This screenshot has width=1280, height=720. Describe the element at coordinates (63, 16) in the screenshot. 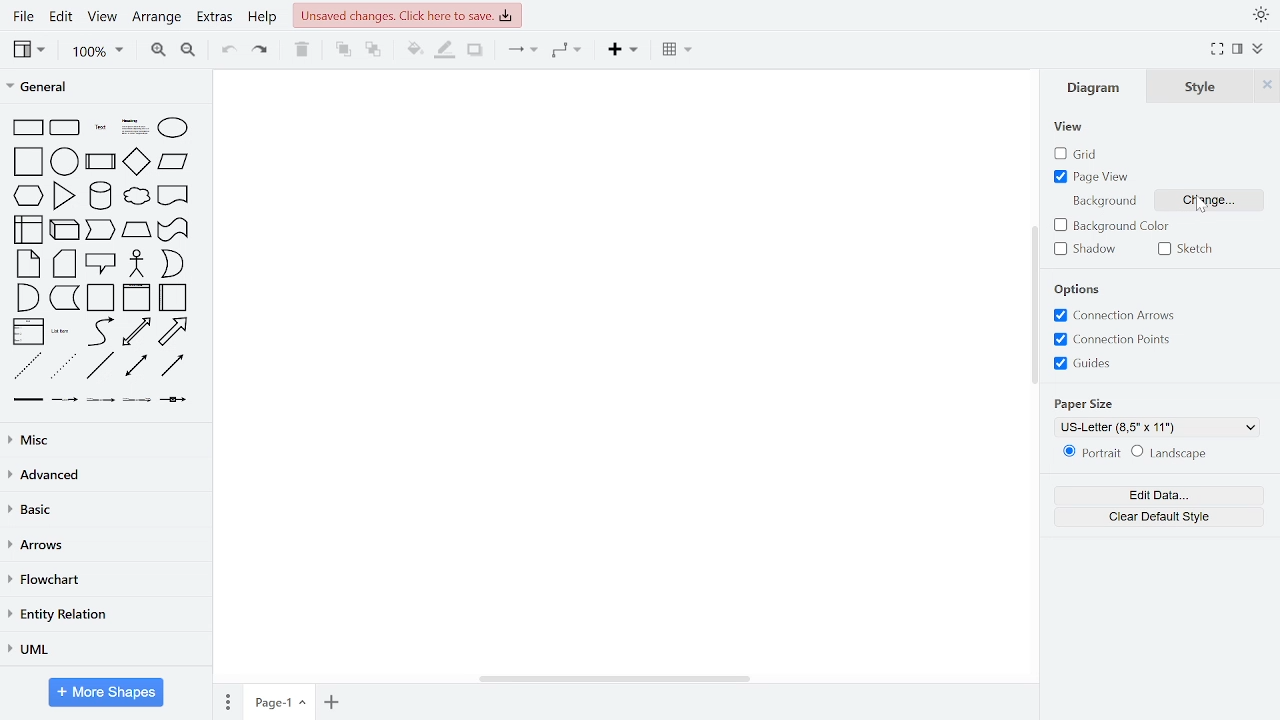

I see `edit` at that location.